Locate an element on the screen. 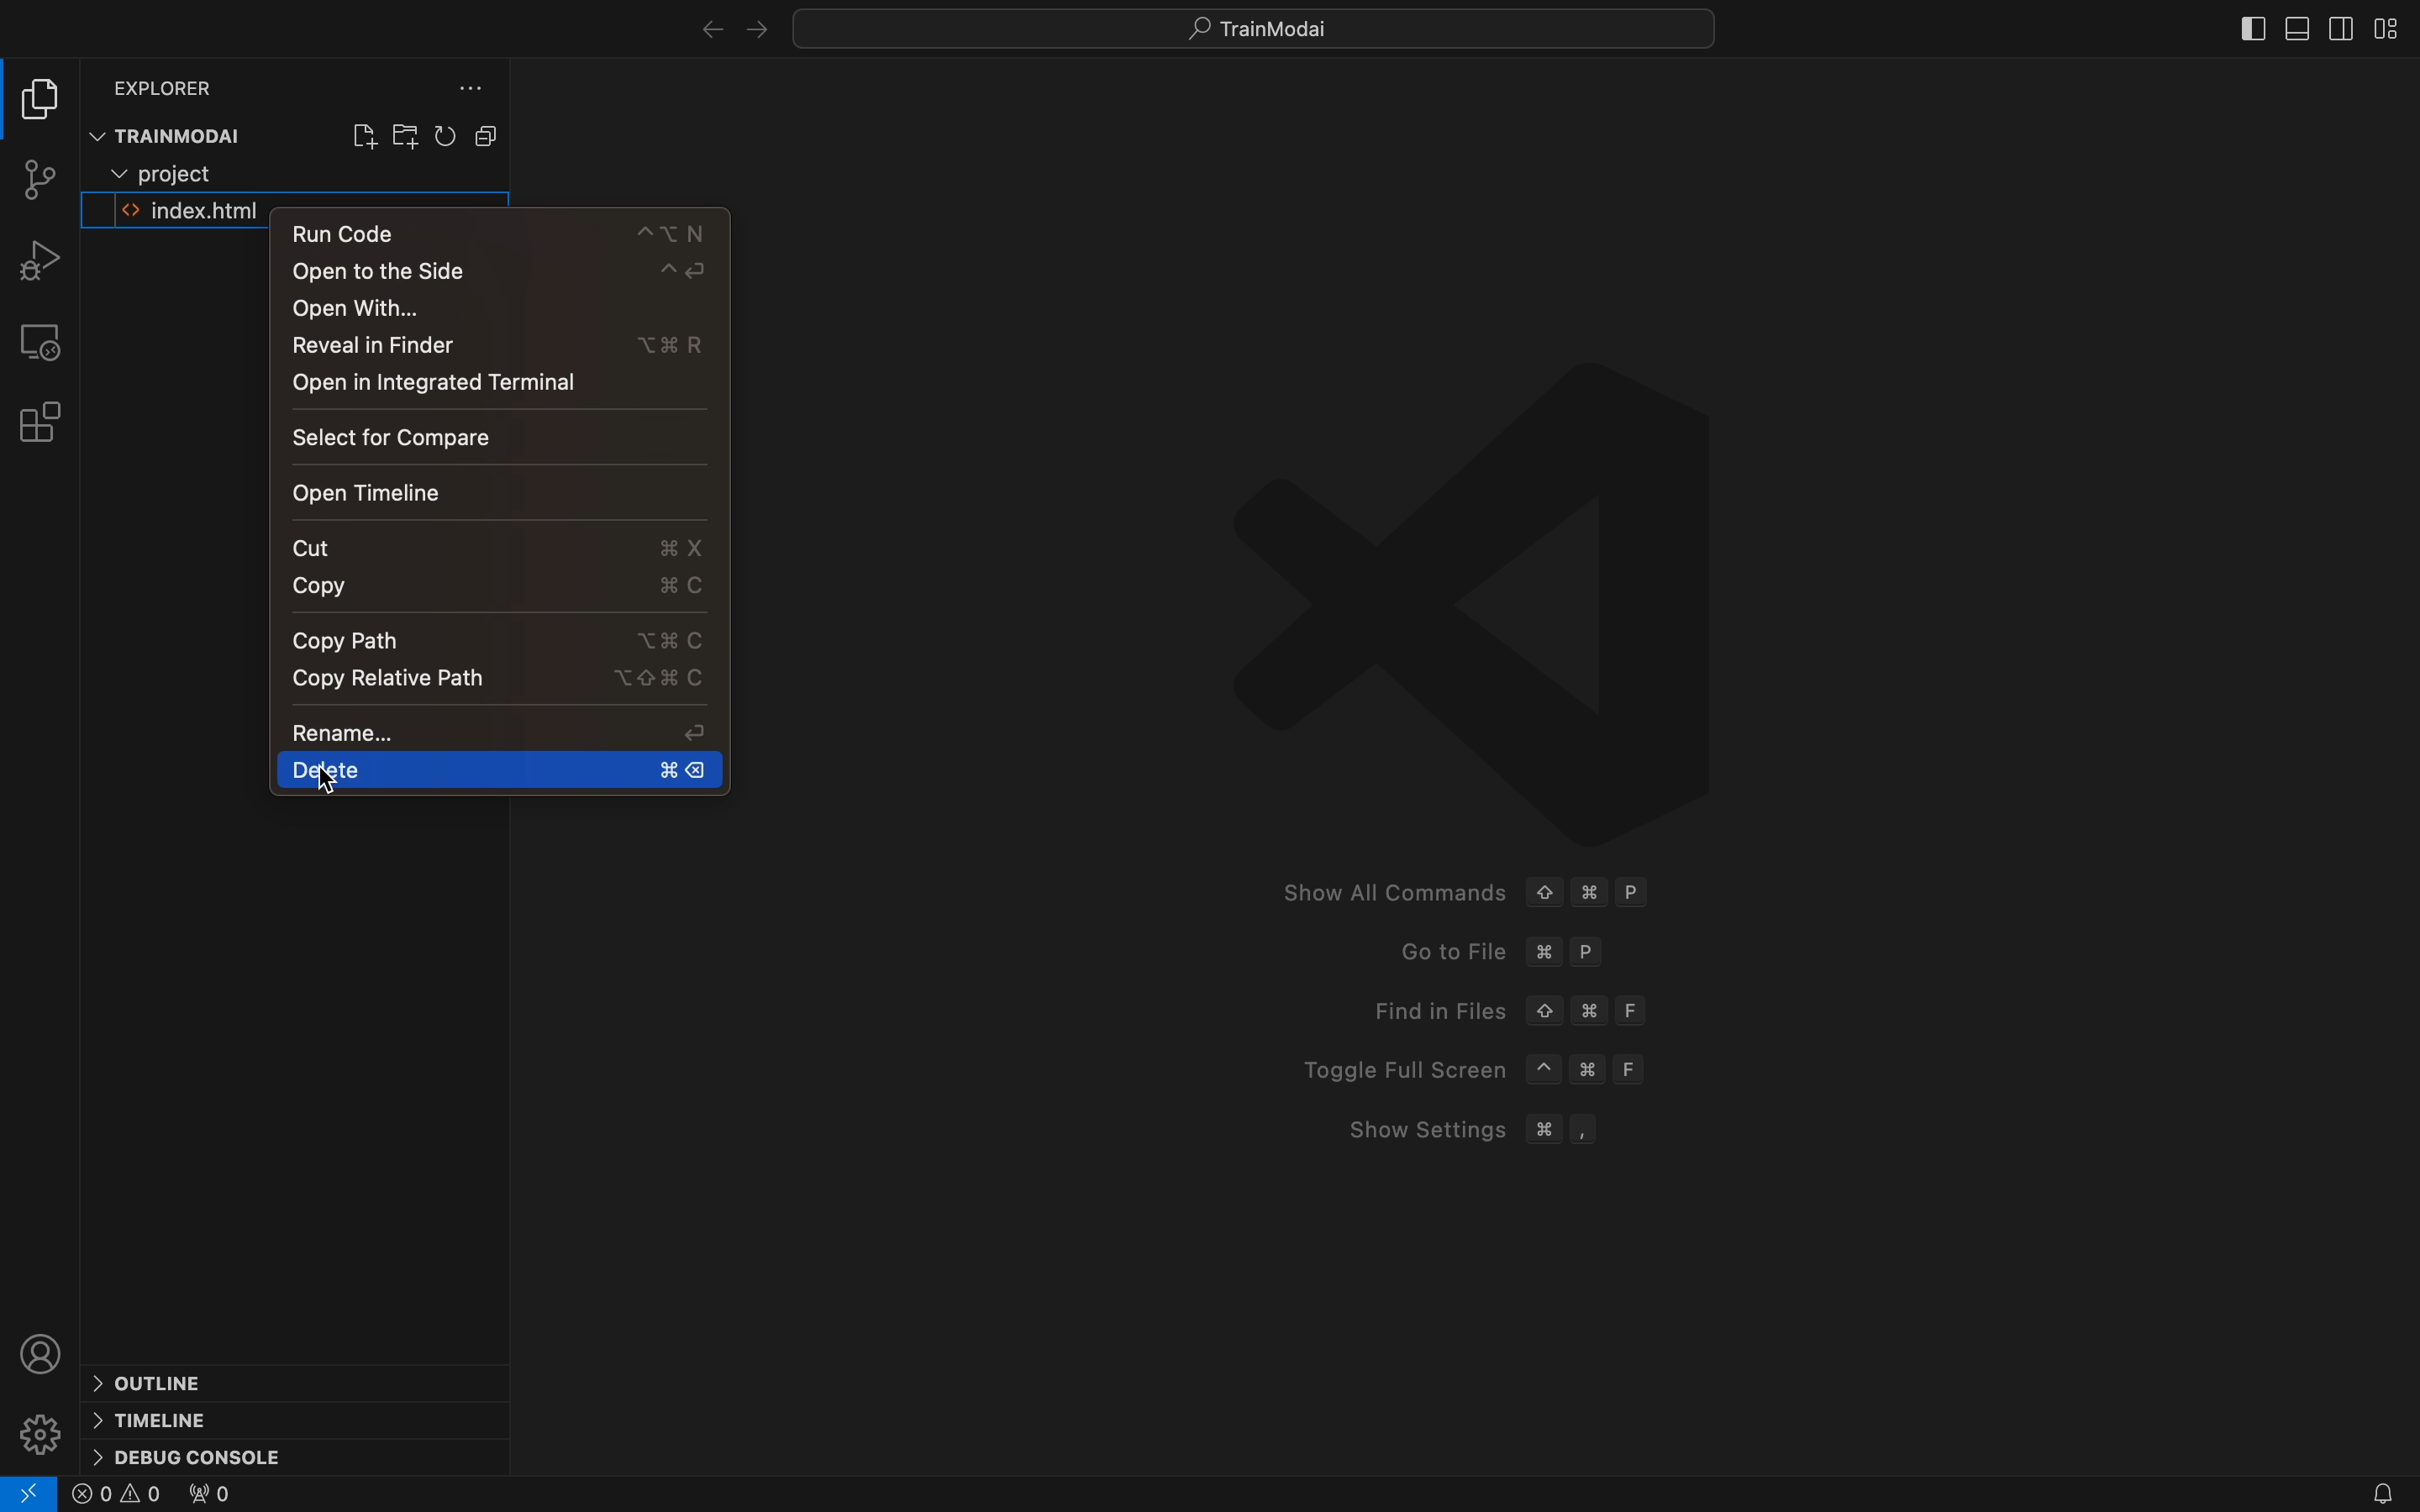  arrows is located at coordinates (704, 31).